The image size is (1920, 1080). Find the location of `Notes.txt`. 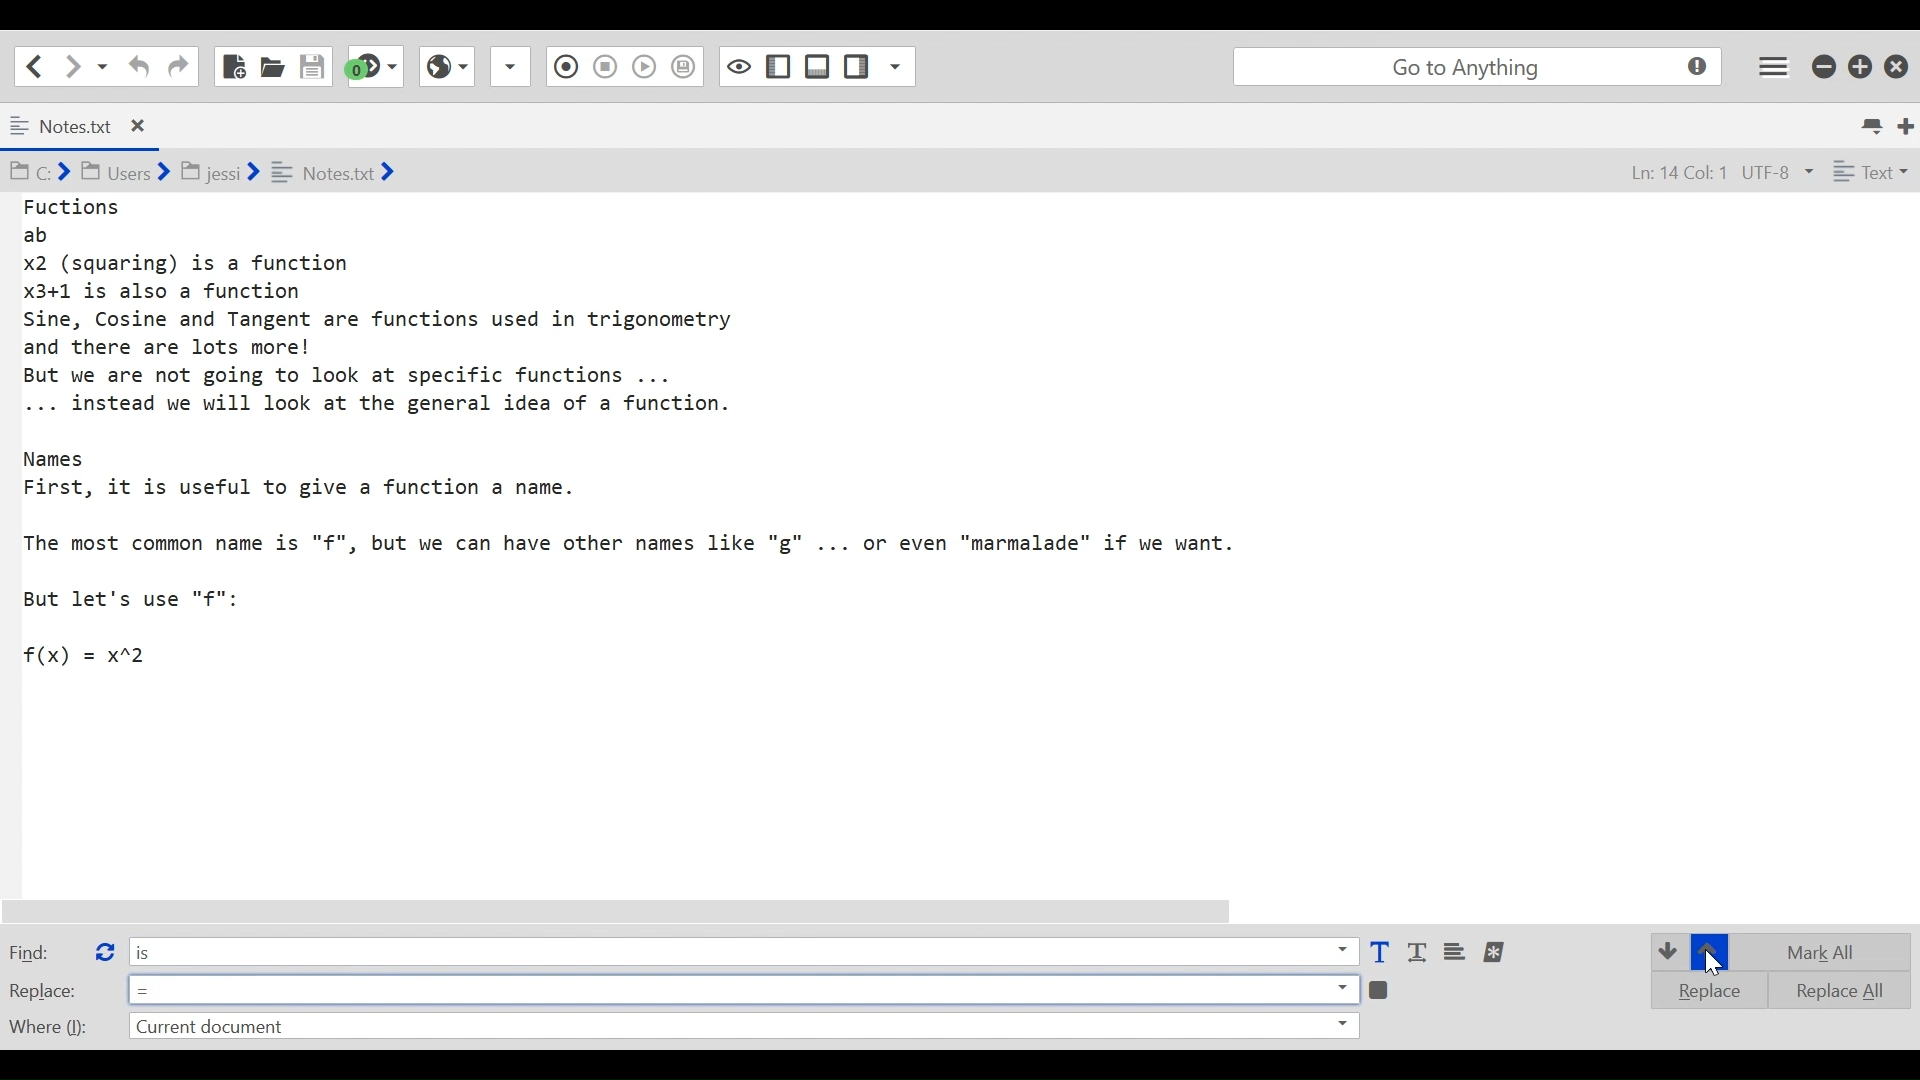

Notes.txt is located at coordinates (94, 127).